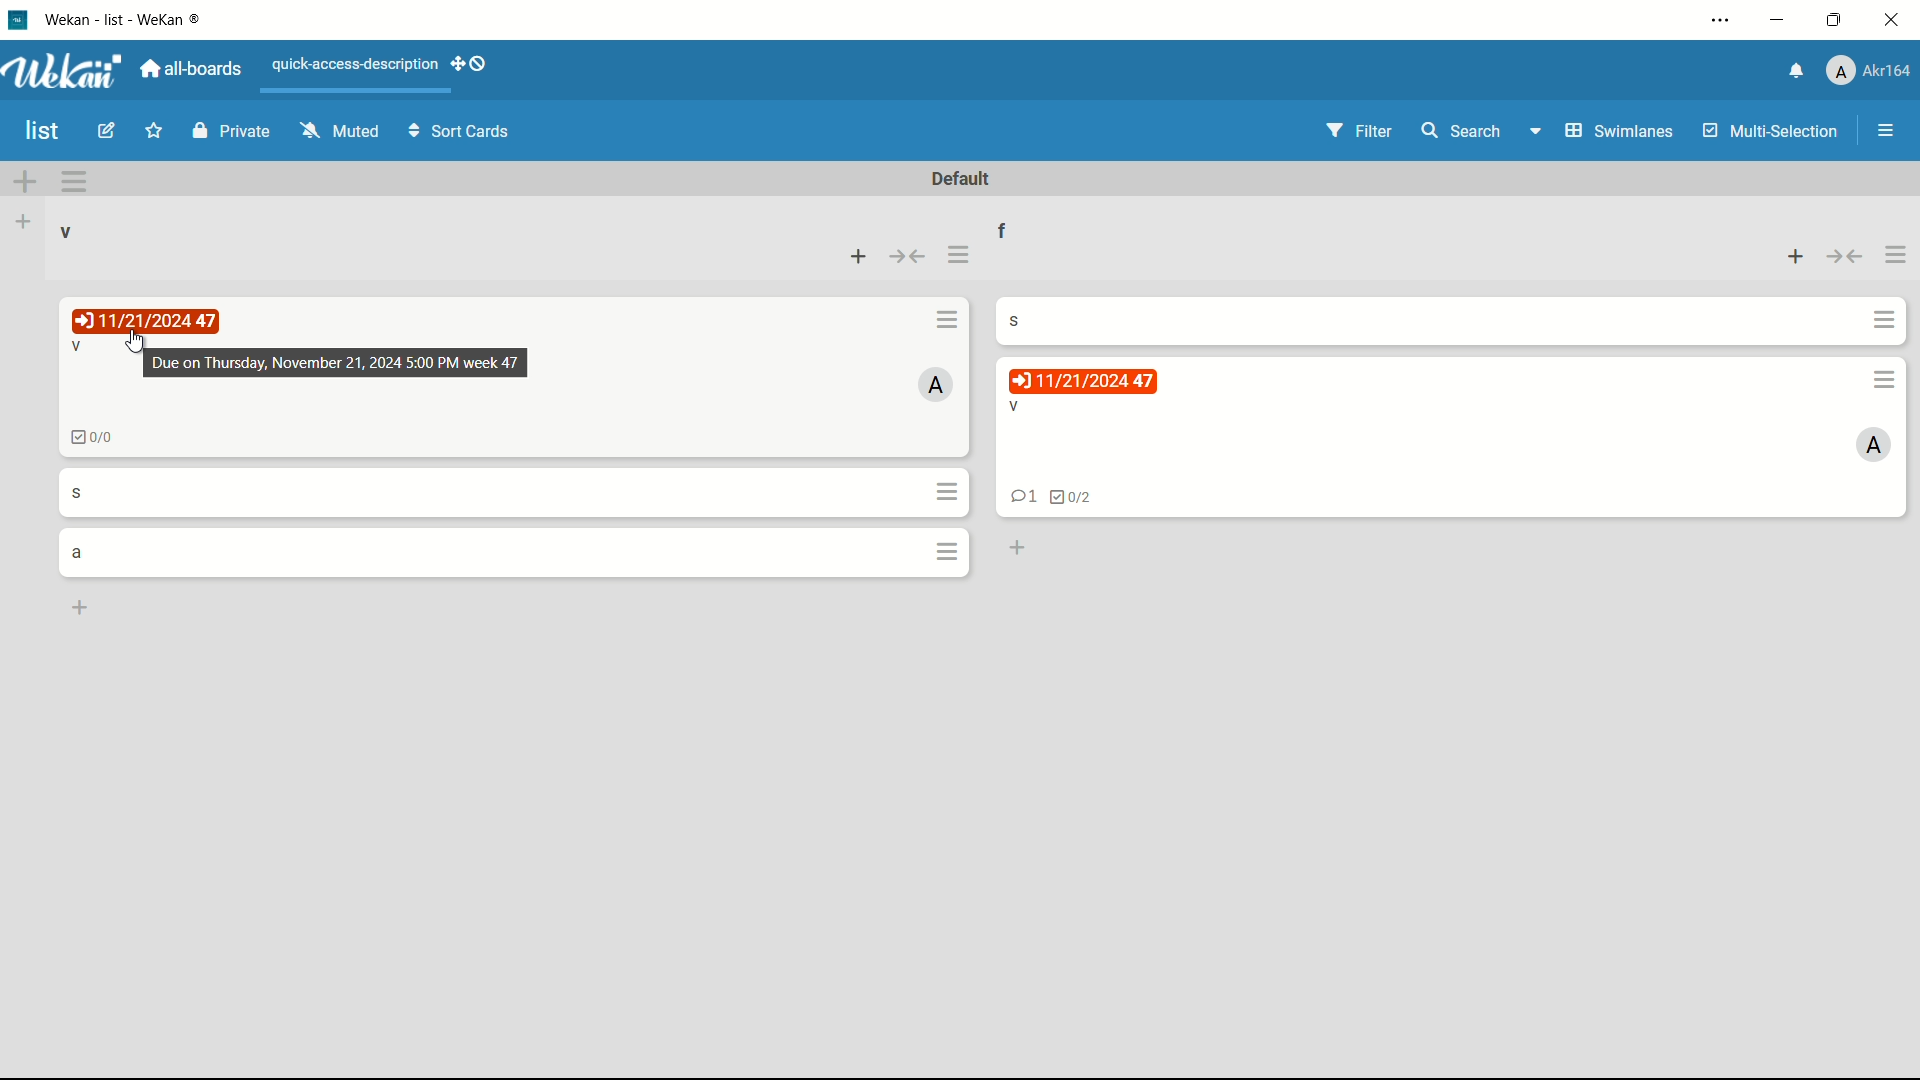 The image size is (1920, 1080). I want to click on card name, so click(77, 490).